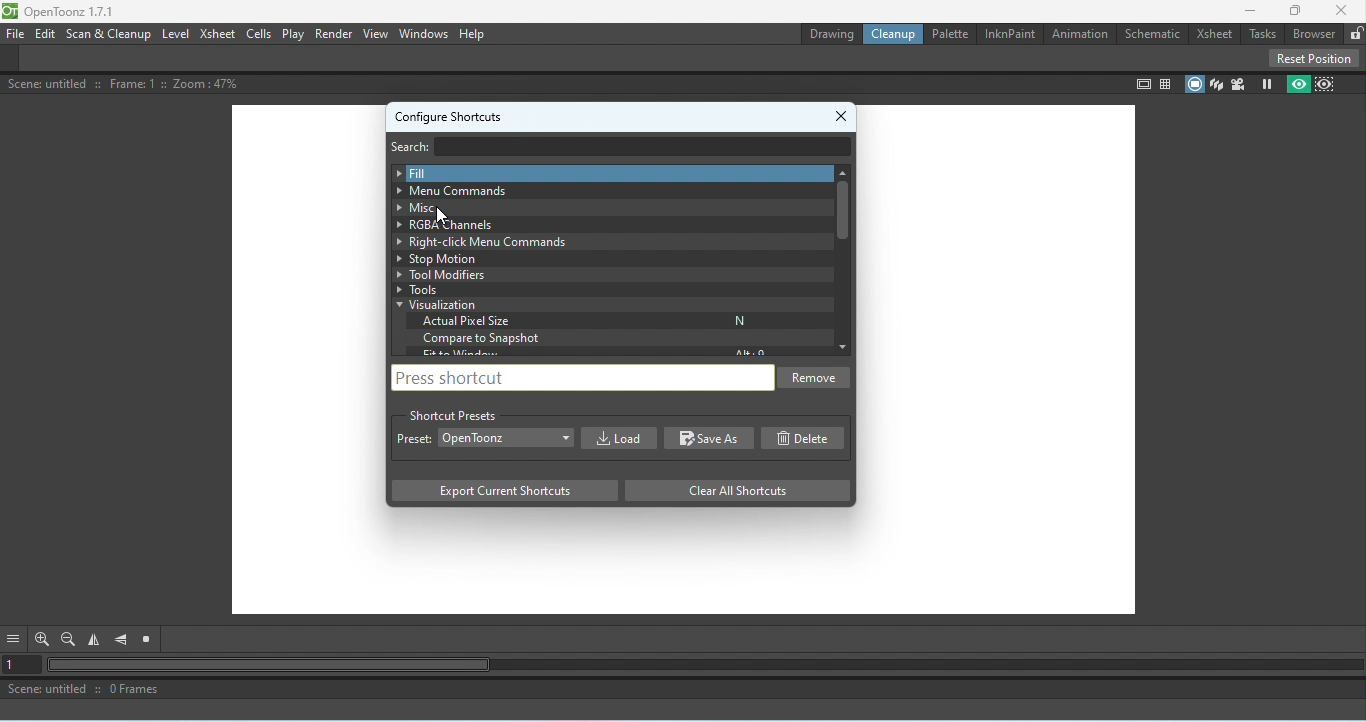  I want to click on Play, so click(294, 34).